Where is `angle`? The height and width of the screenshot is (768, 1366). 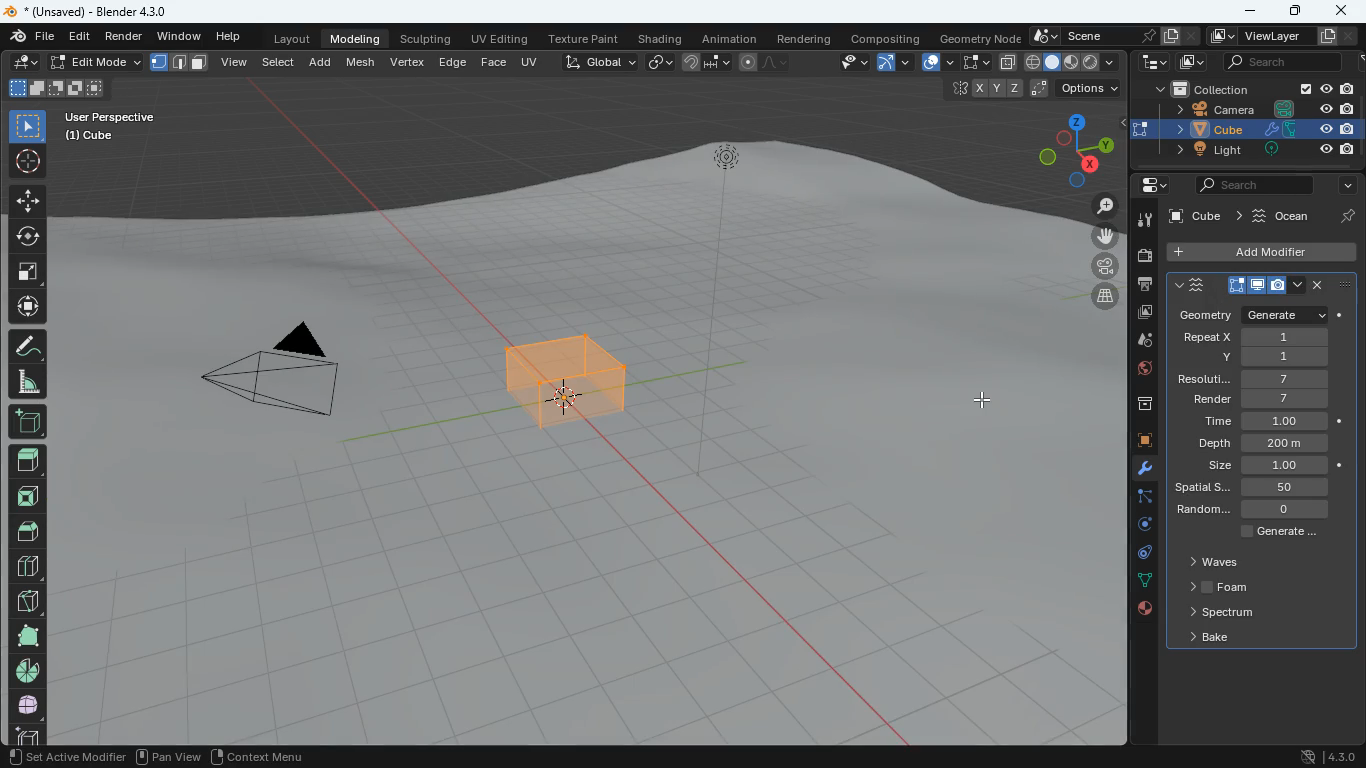 angle is located at coordinates (25, 381).